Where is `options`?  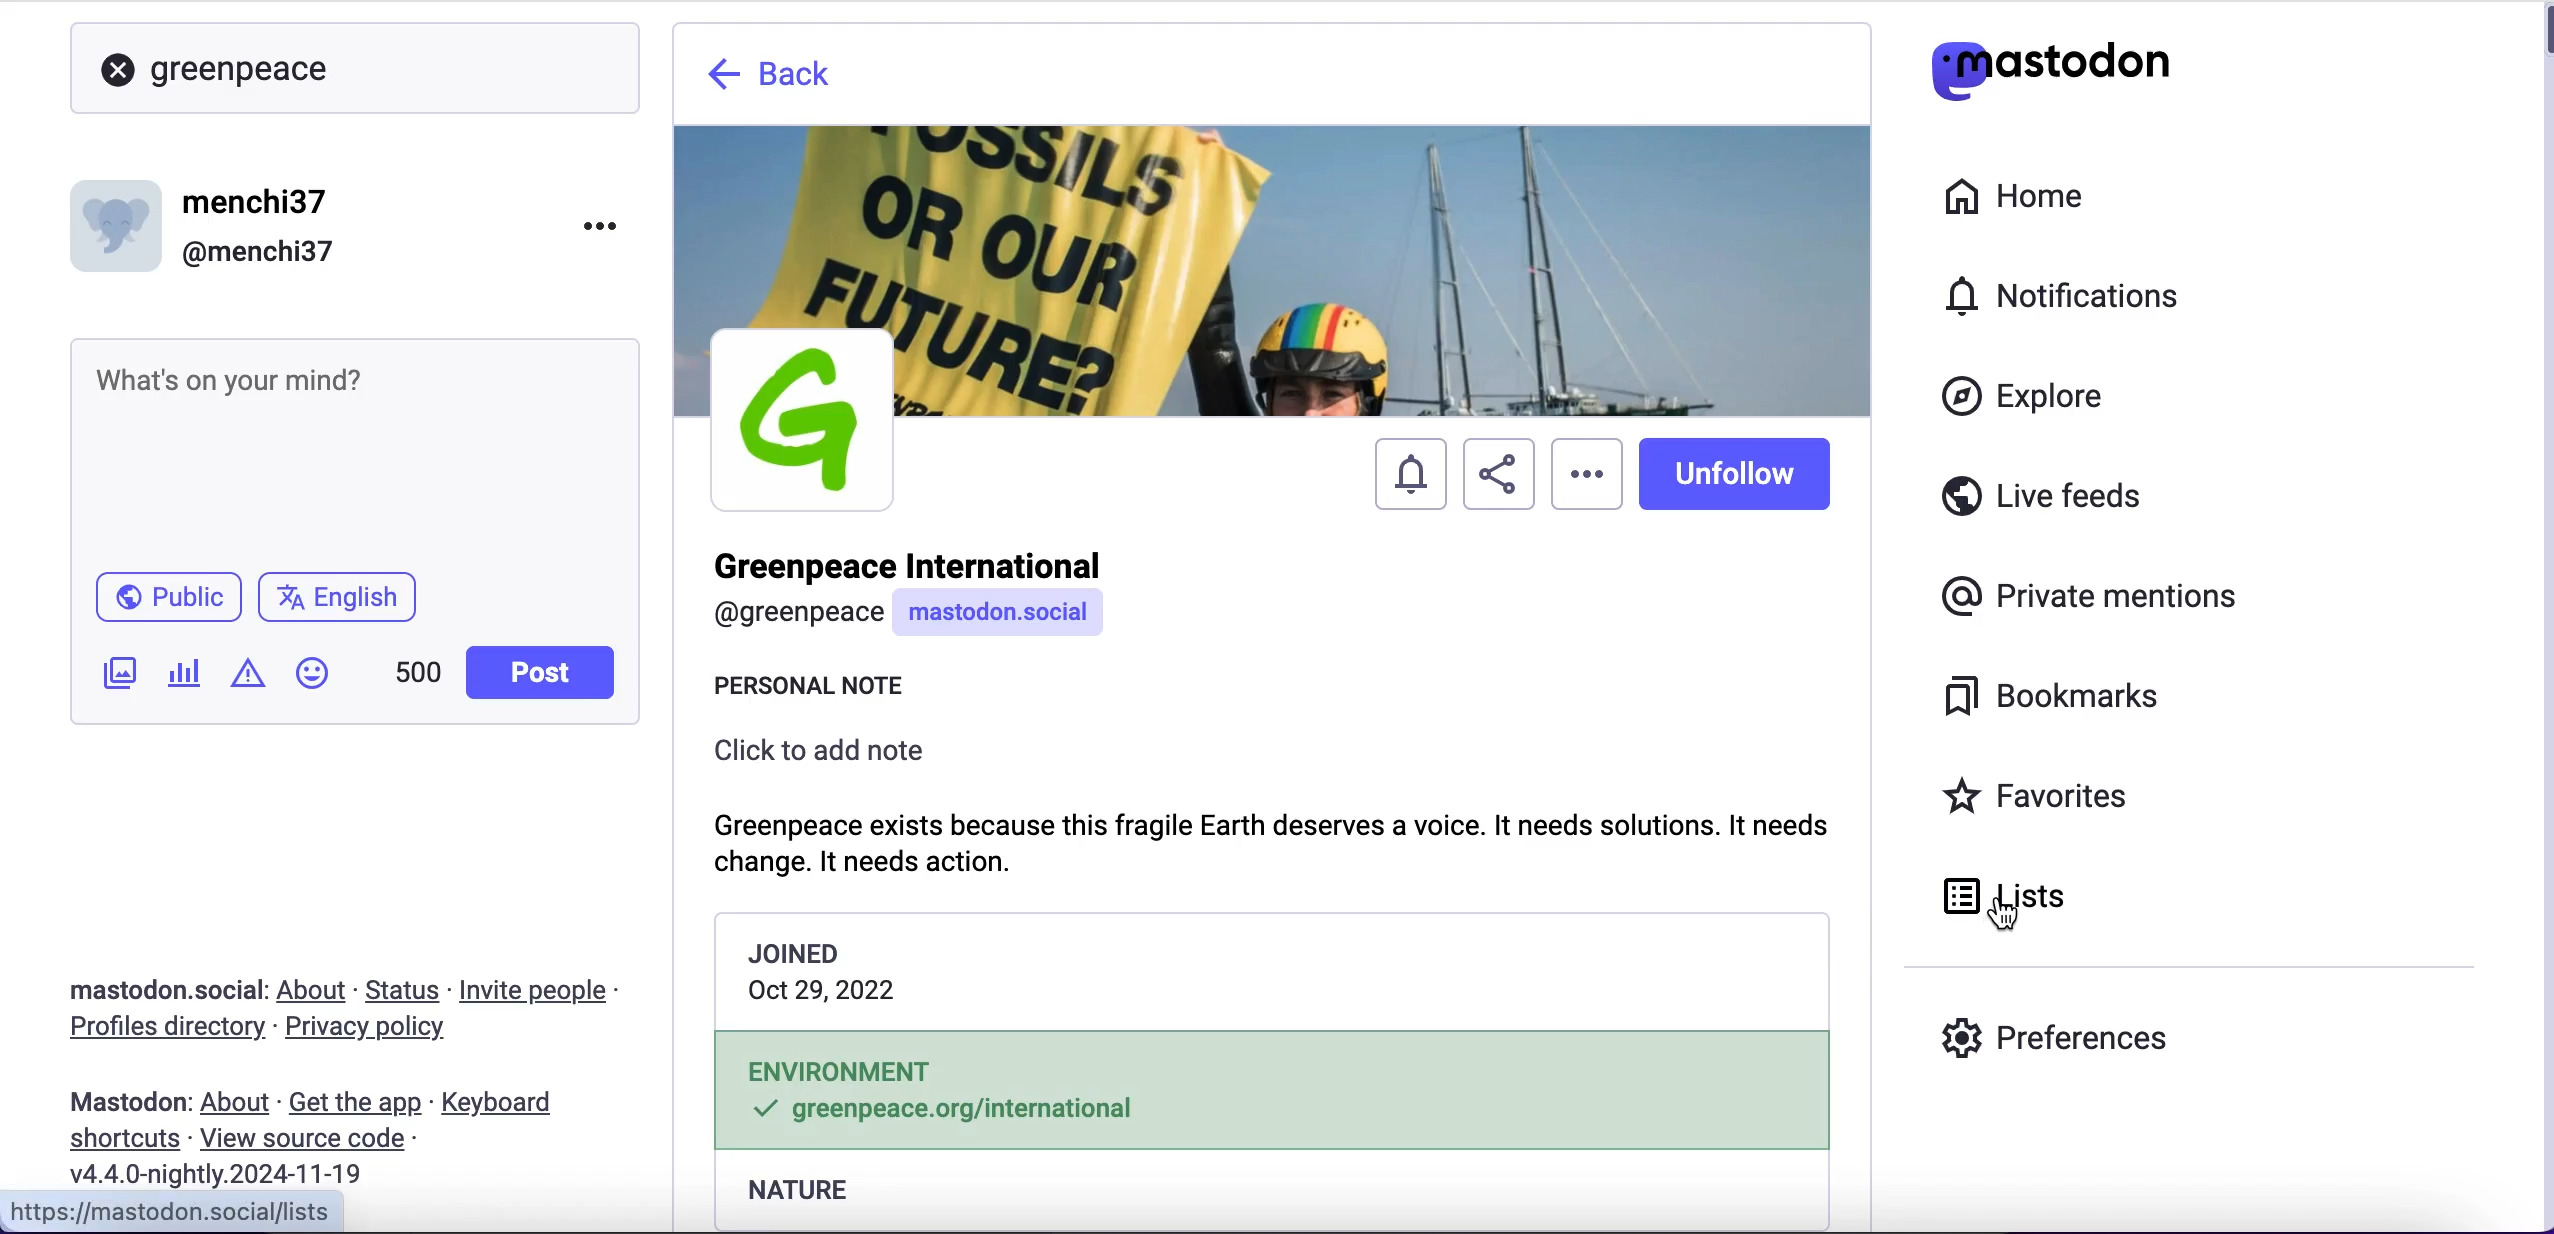 options is located at coordinates (1585, 457).